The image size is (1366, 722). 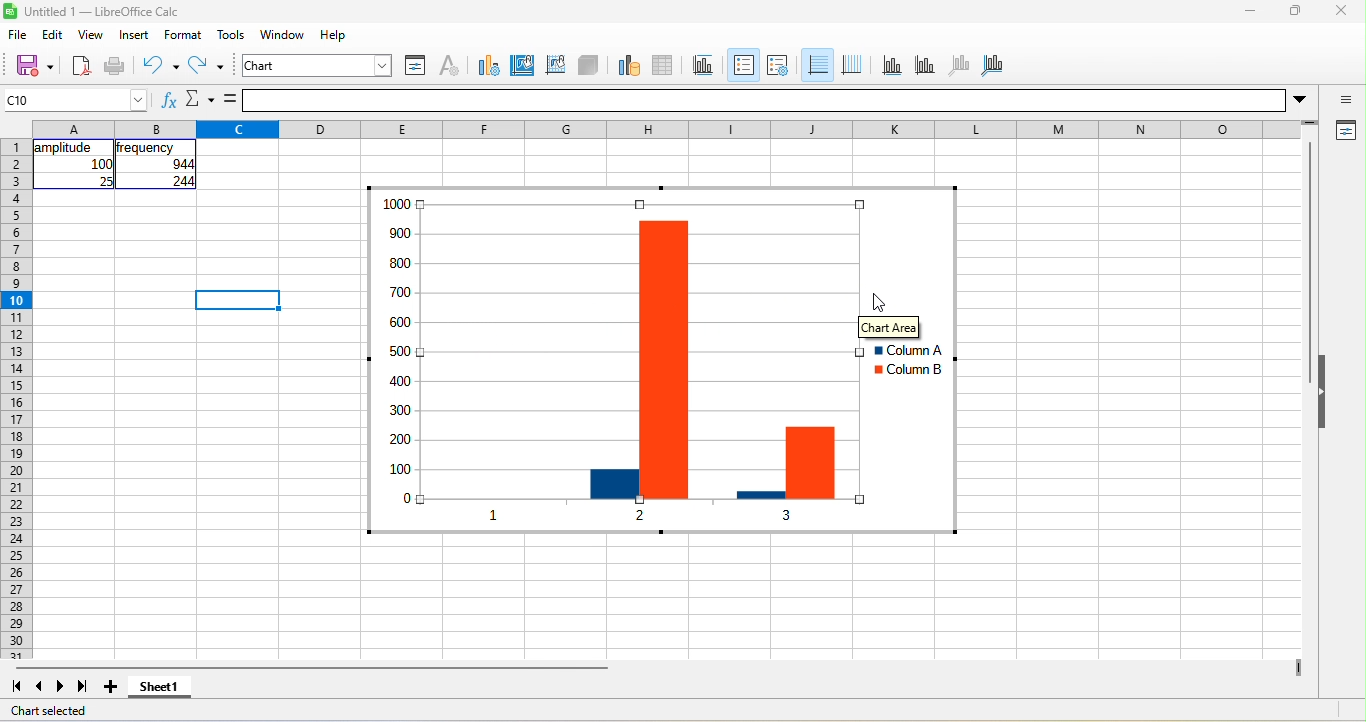 What do you see at coordinates (890, 327) in the screenshot?
I see `chart area` at bounding box center [890, 327].